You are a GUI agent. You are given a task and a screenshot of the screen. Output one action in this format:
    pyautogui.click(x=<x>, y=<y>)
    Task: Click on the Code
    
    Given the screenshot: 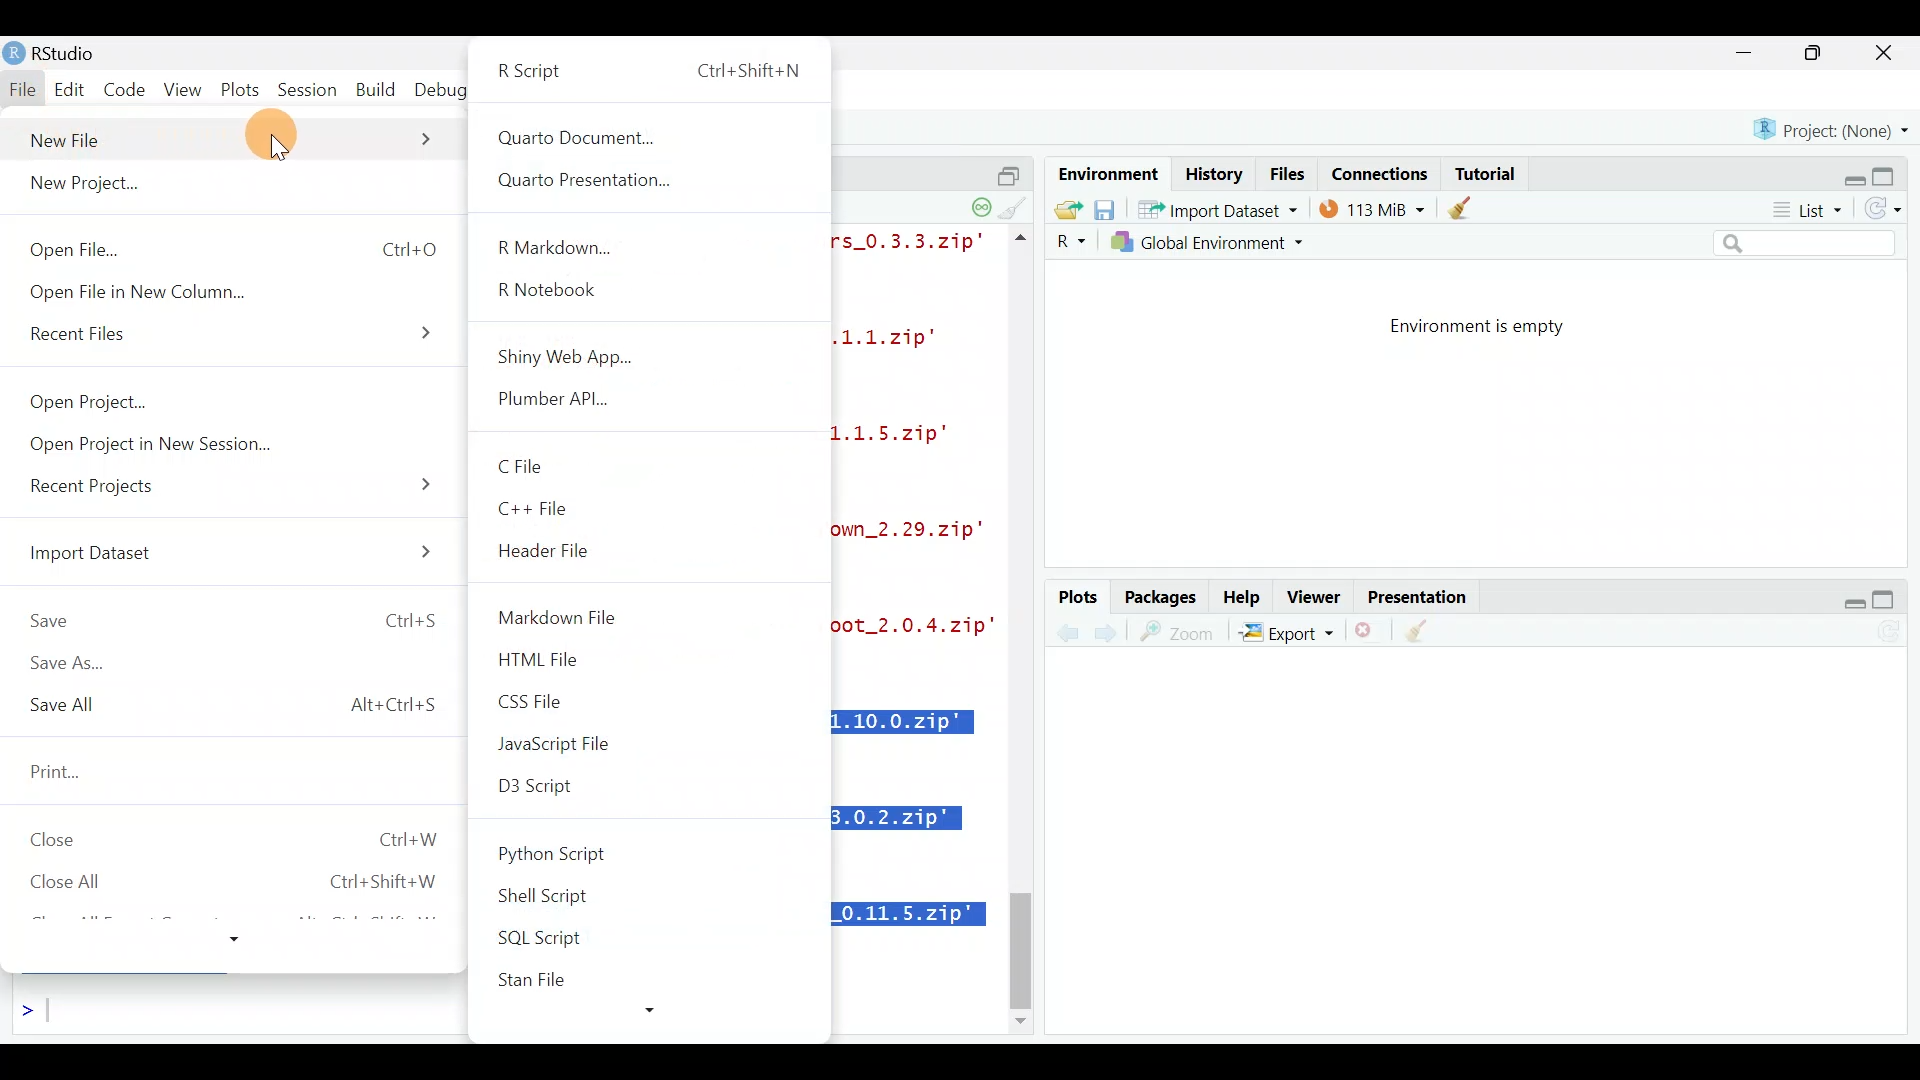 What is the action you would take?
    pyautogui.click(x=127, y=88)
    